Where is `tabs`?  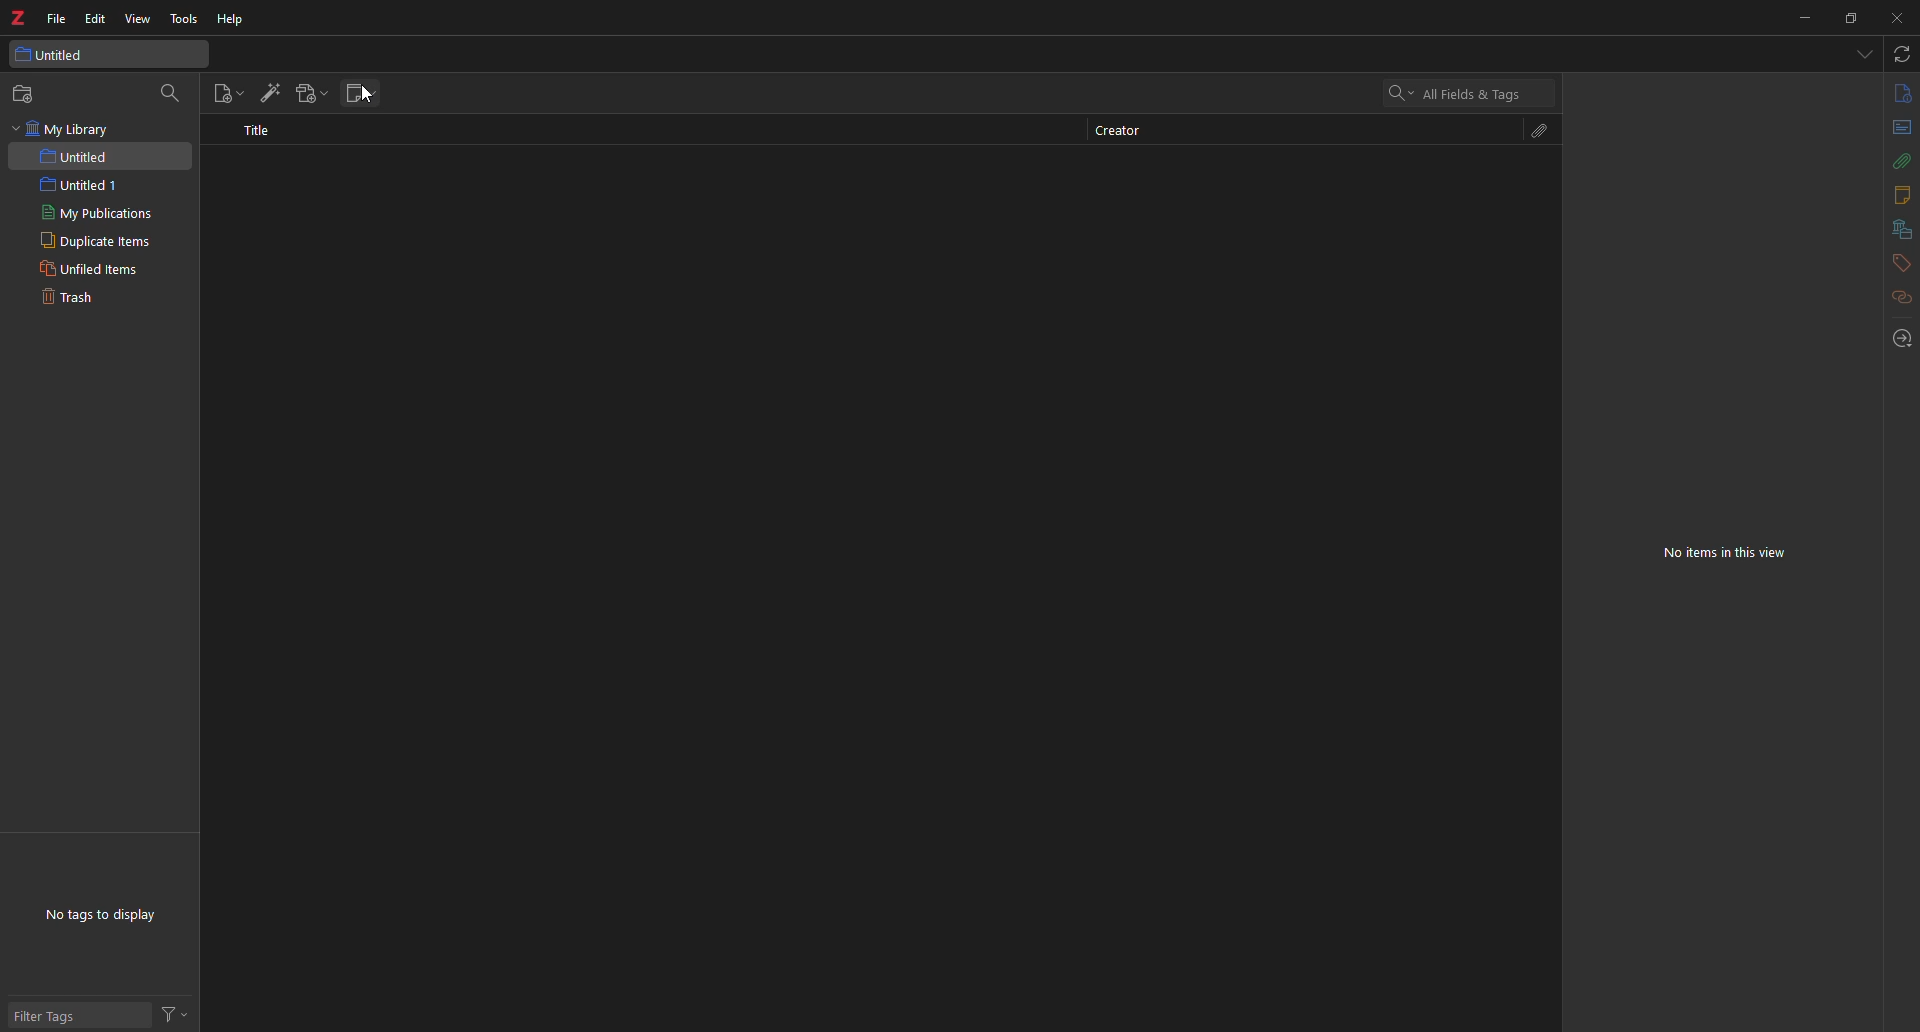 tabs is located at coordinates (1866, 54).